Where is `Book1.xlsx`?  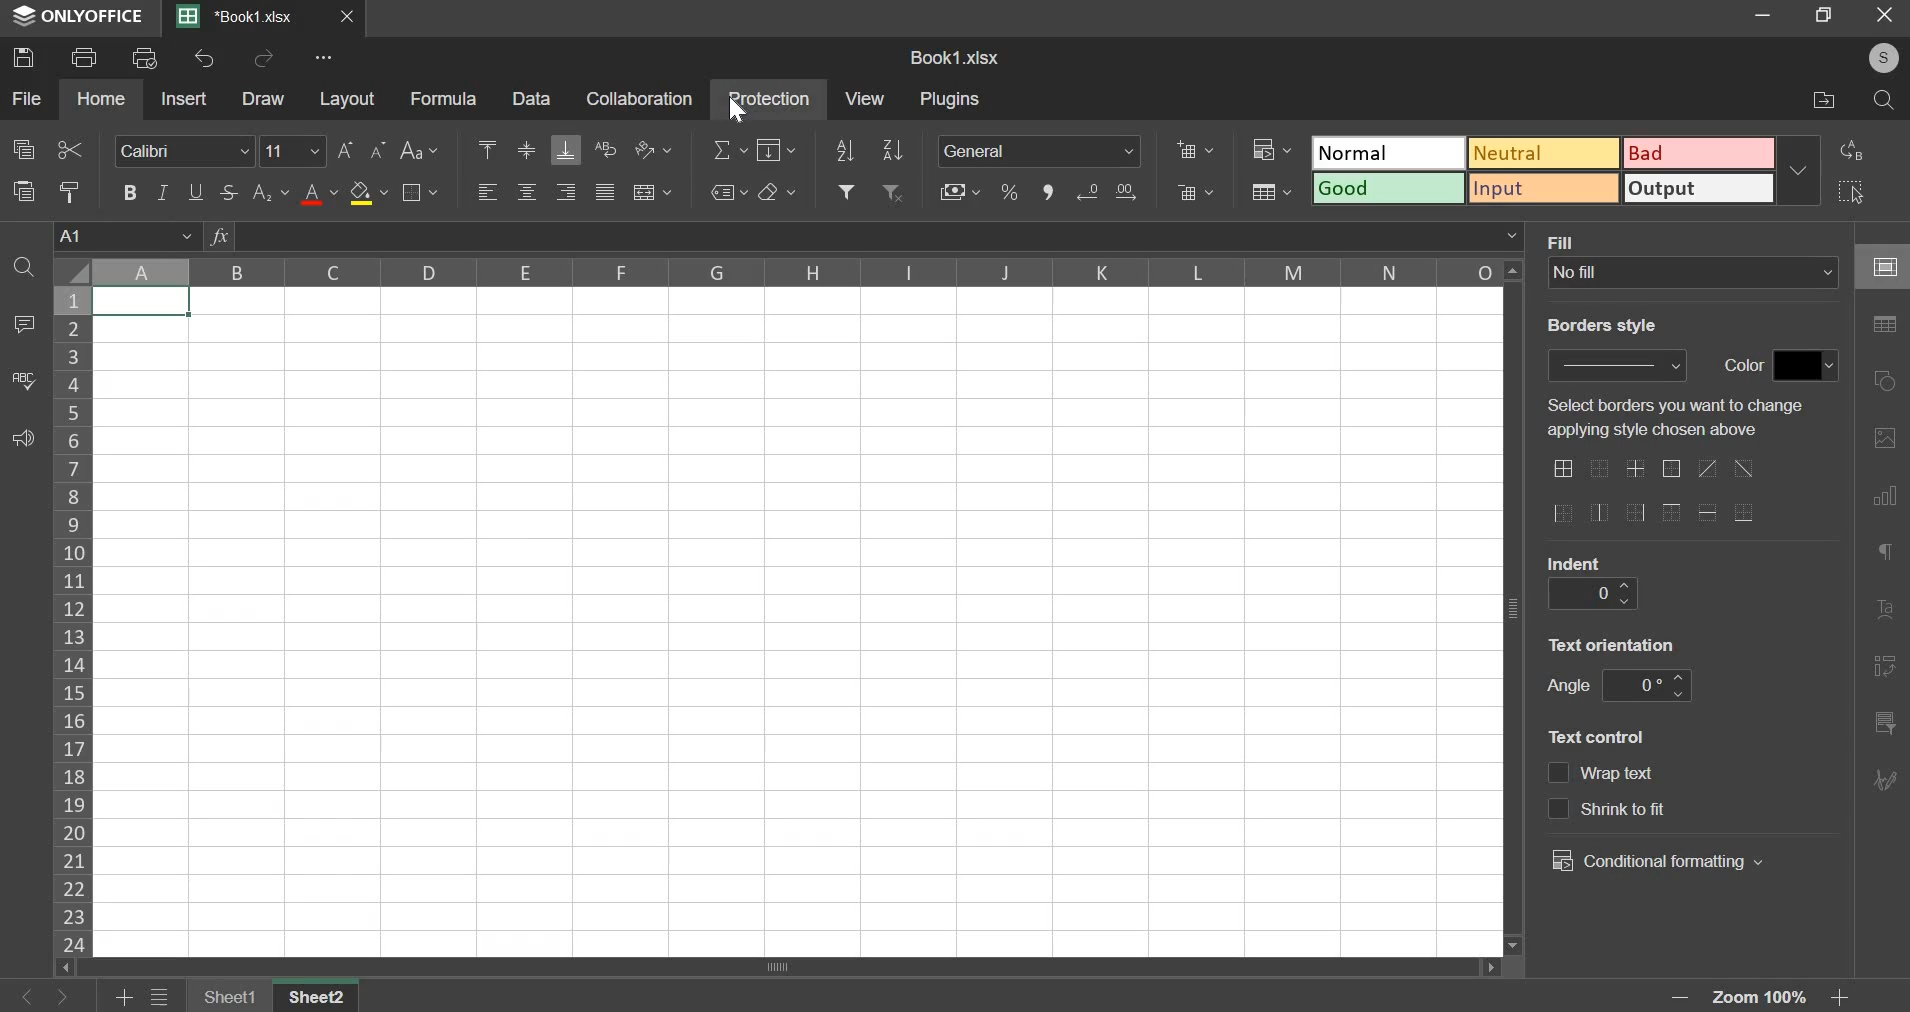 Book1.xlsx is located at coordinates (242, 18).